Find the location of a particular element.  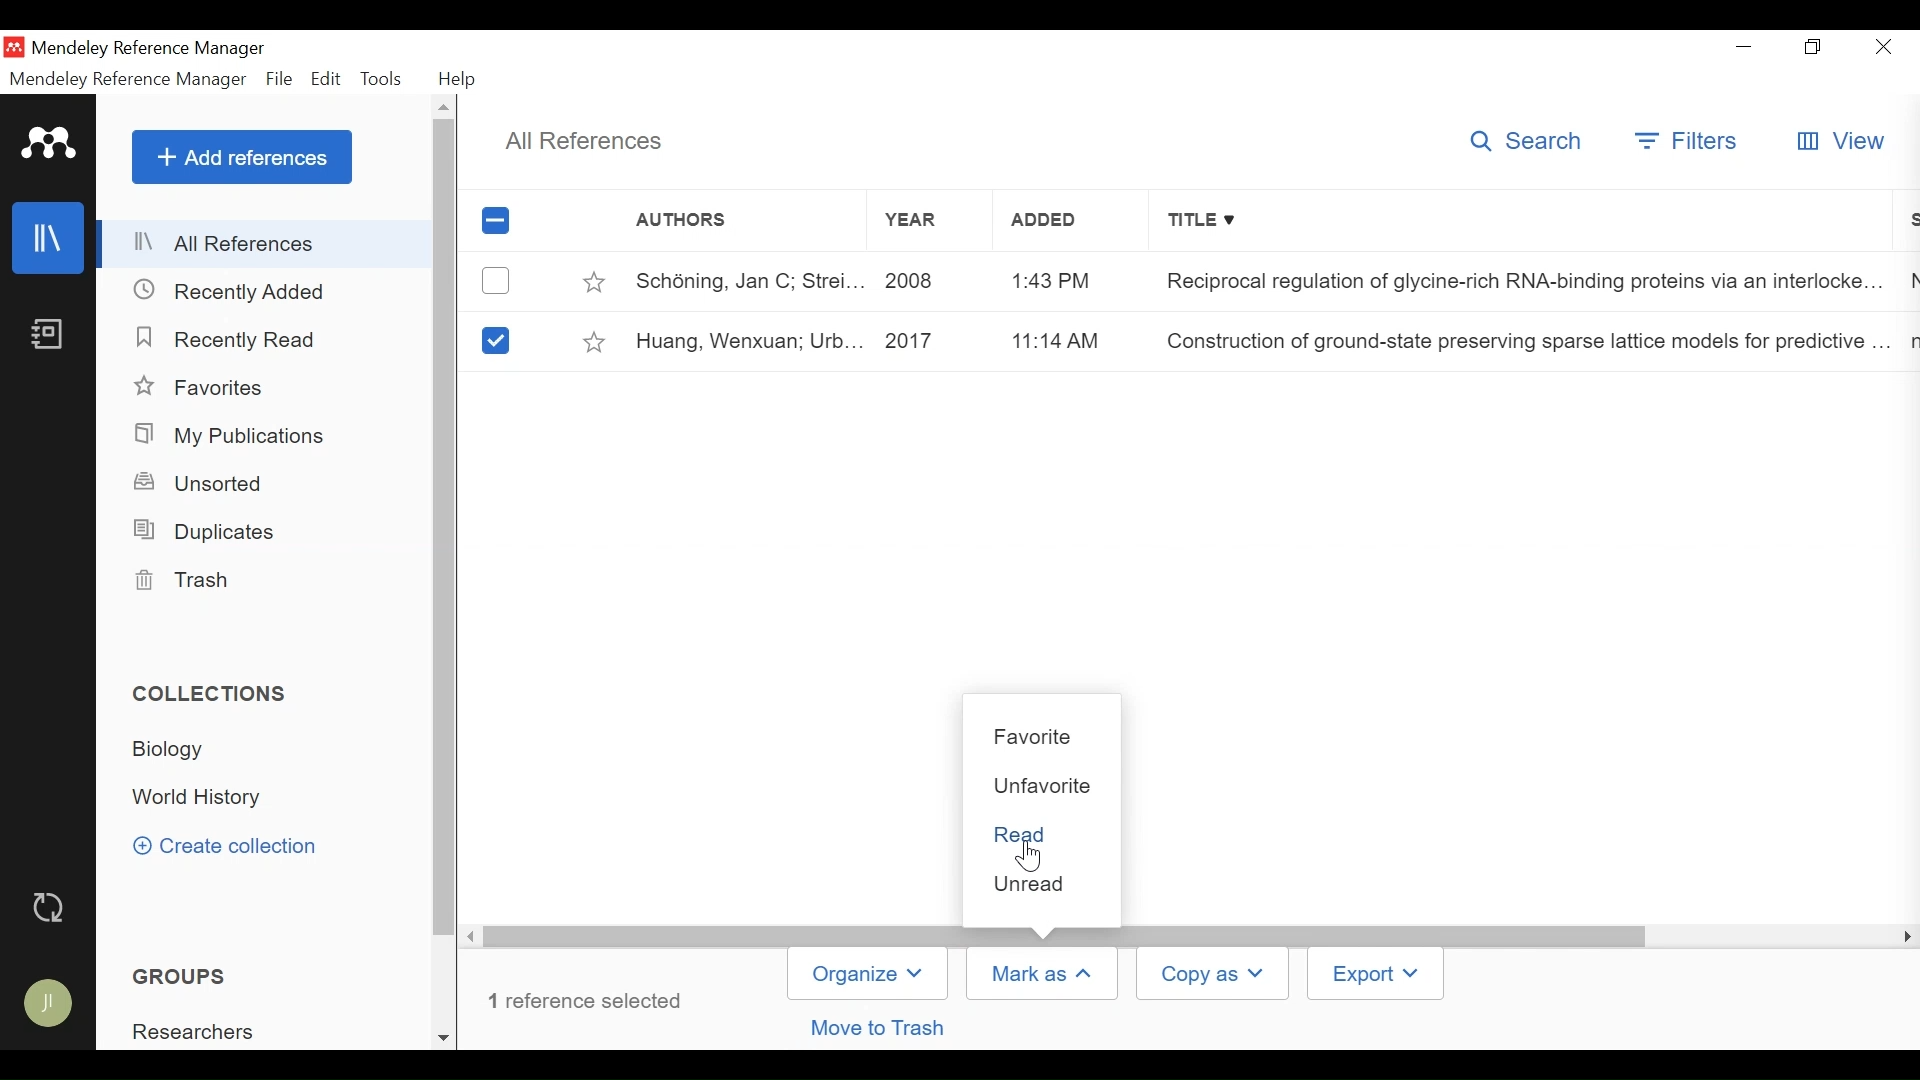

Title is located at coordinates (1525, 223).